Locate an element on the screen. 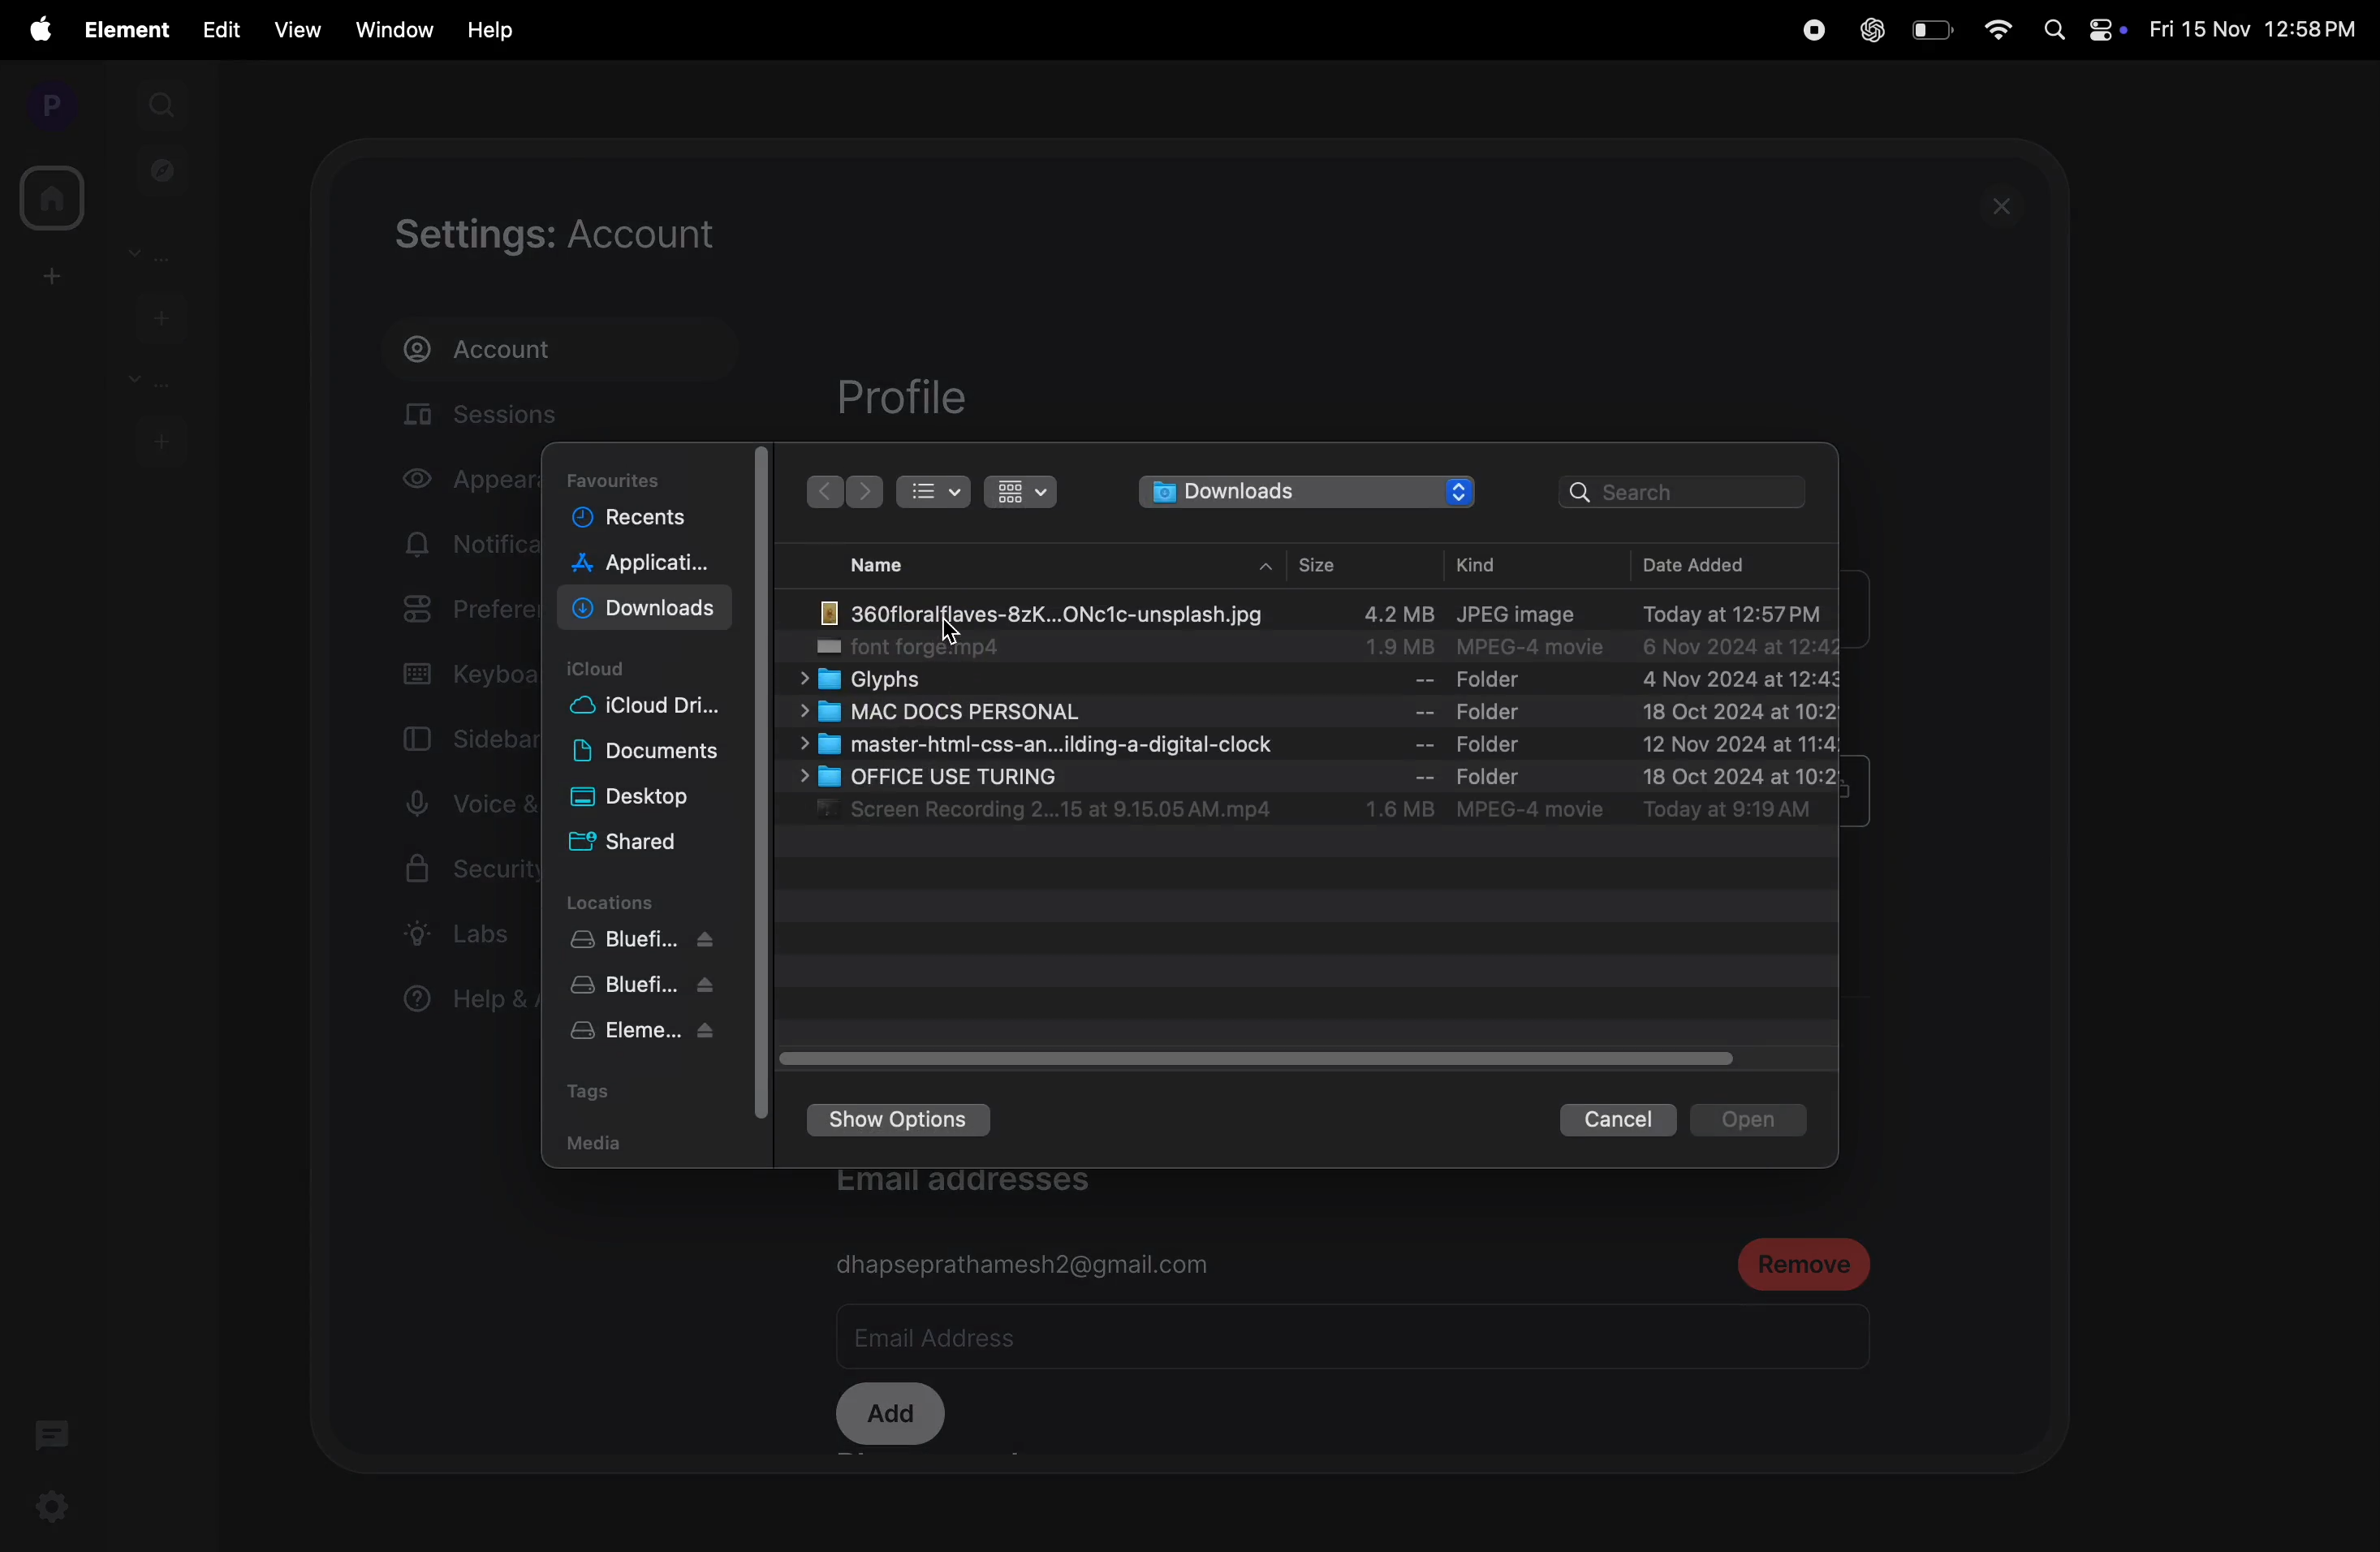 The width and height of the screenshot is (2380, 1552). profile is located at coordinates (44, 104).